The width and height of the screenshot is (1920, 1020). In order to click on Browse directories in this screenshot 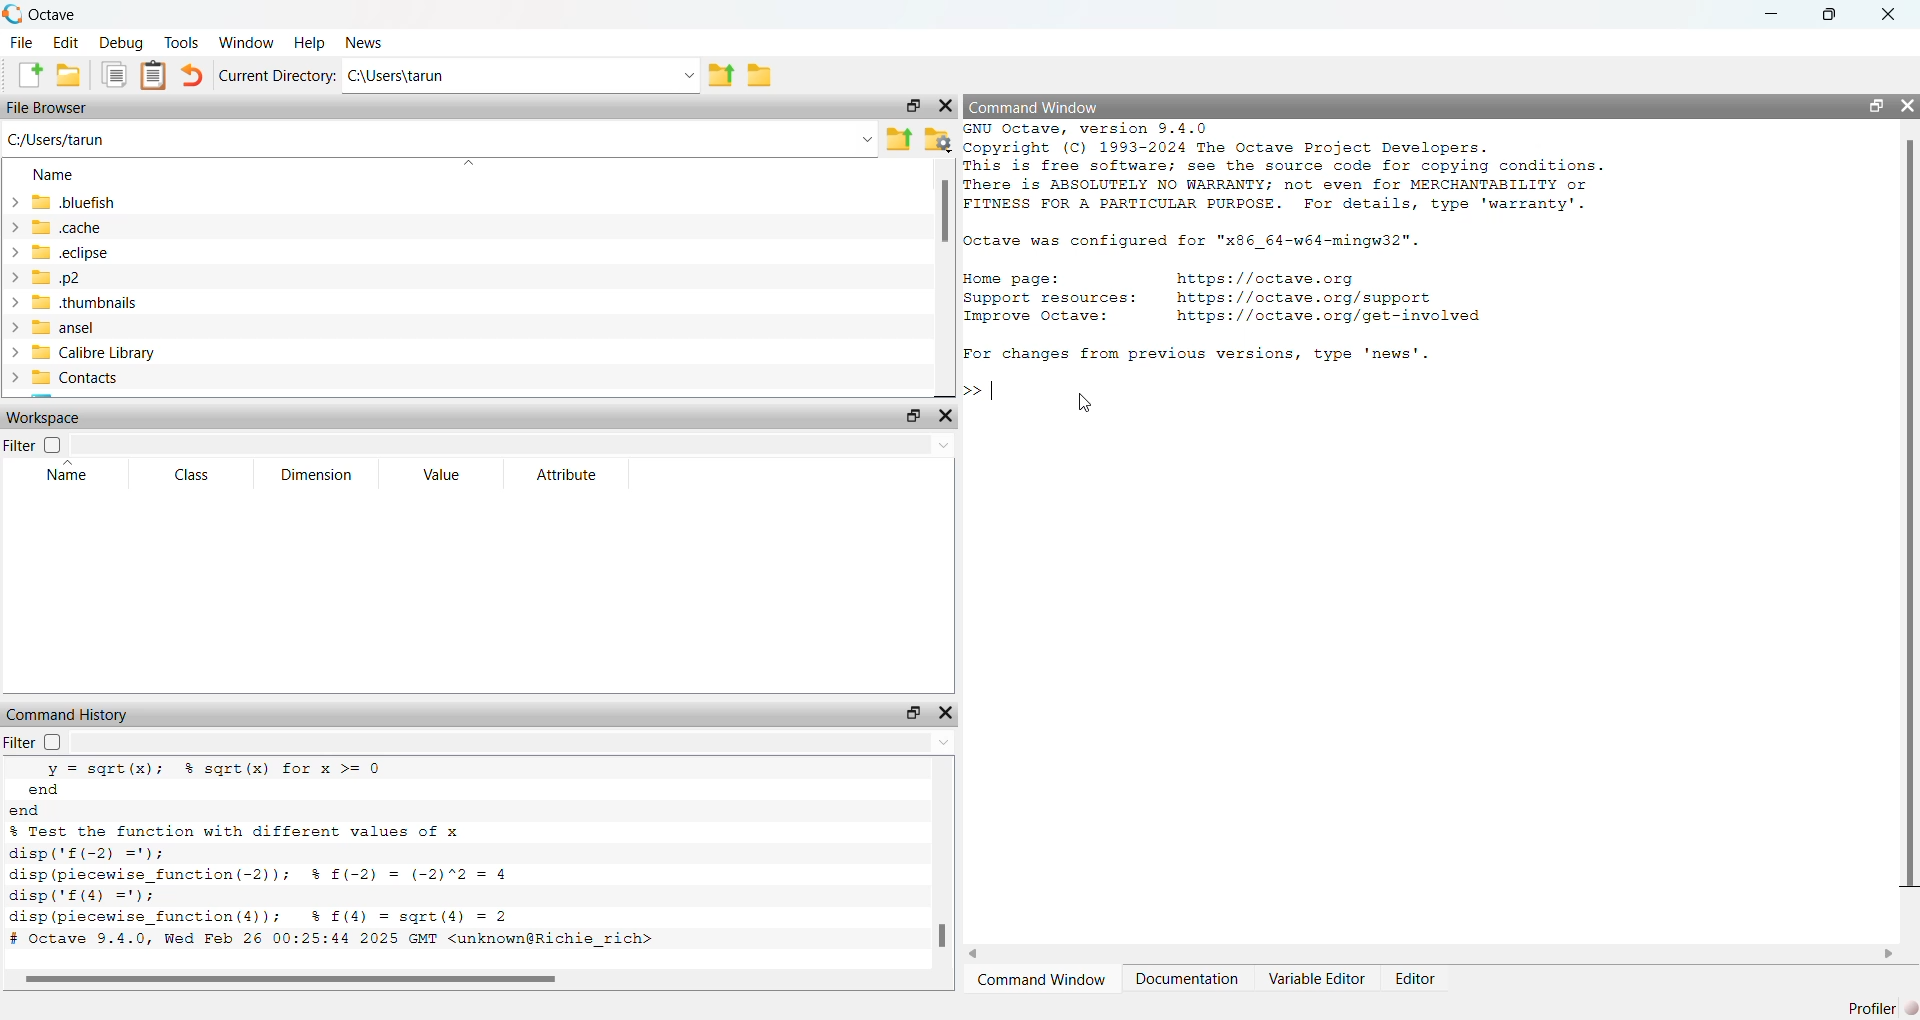, I will do `click(760, 75)`.